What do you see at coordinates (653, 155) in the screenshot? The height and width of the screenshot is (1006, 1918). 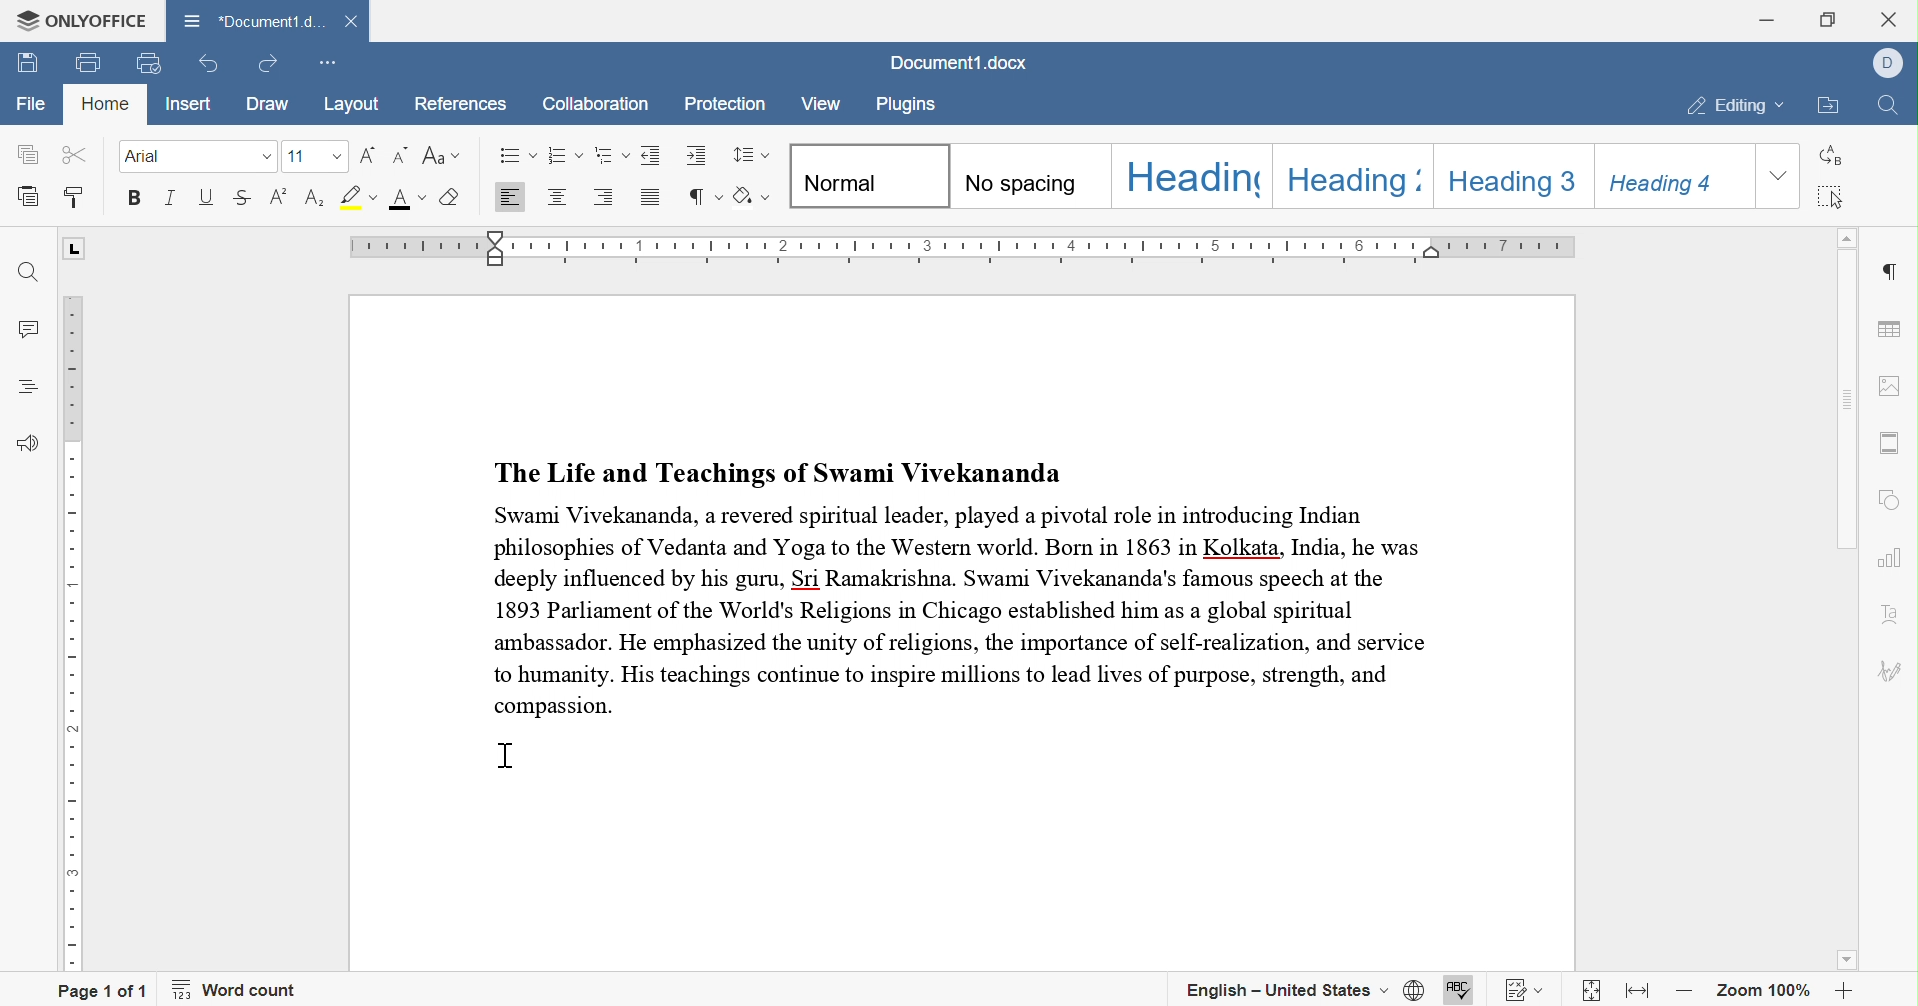 I see `decrease indent` at bounding box center [653, 155].